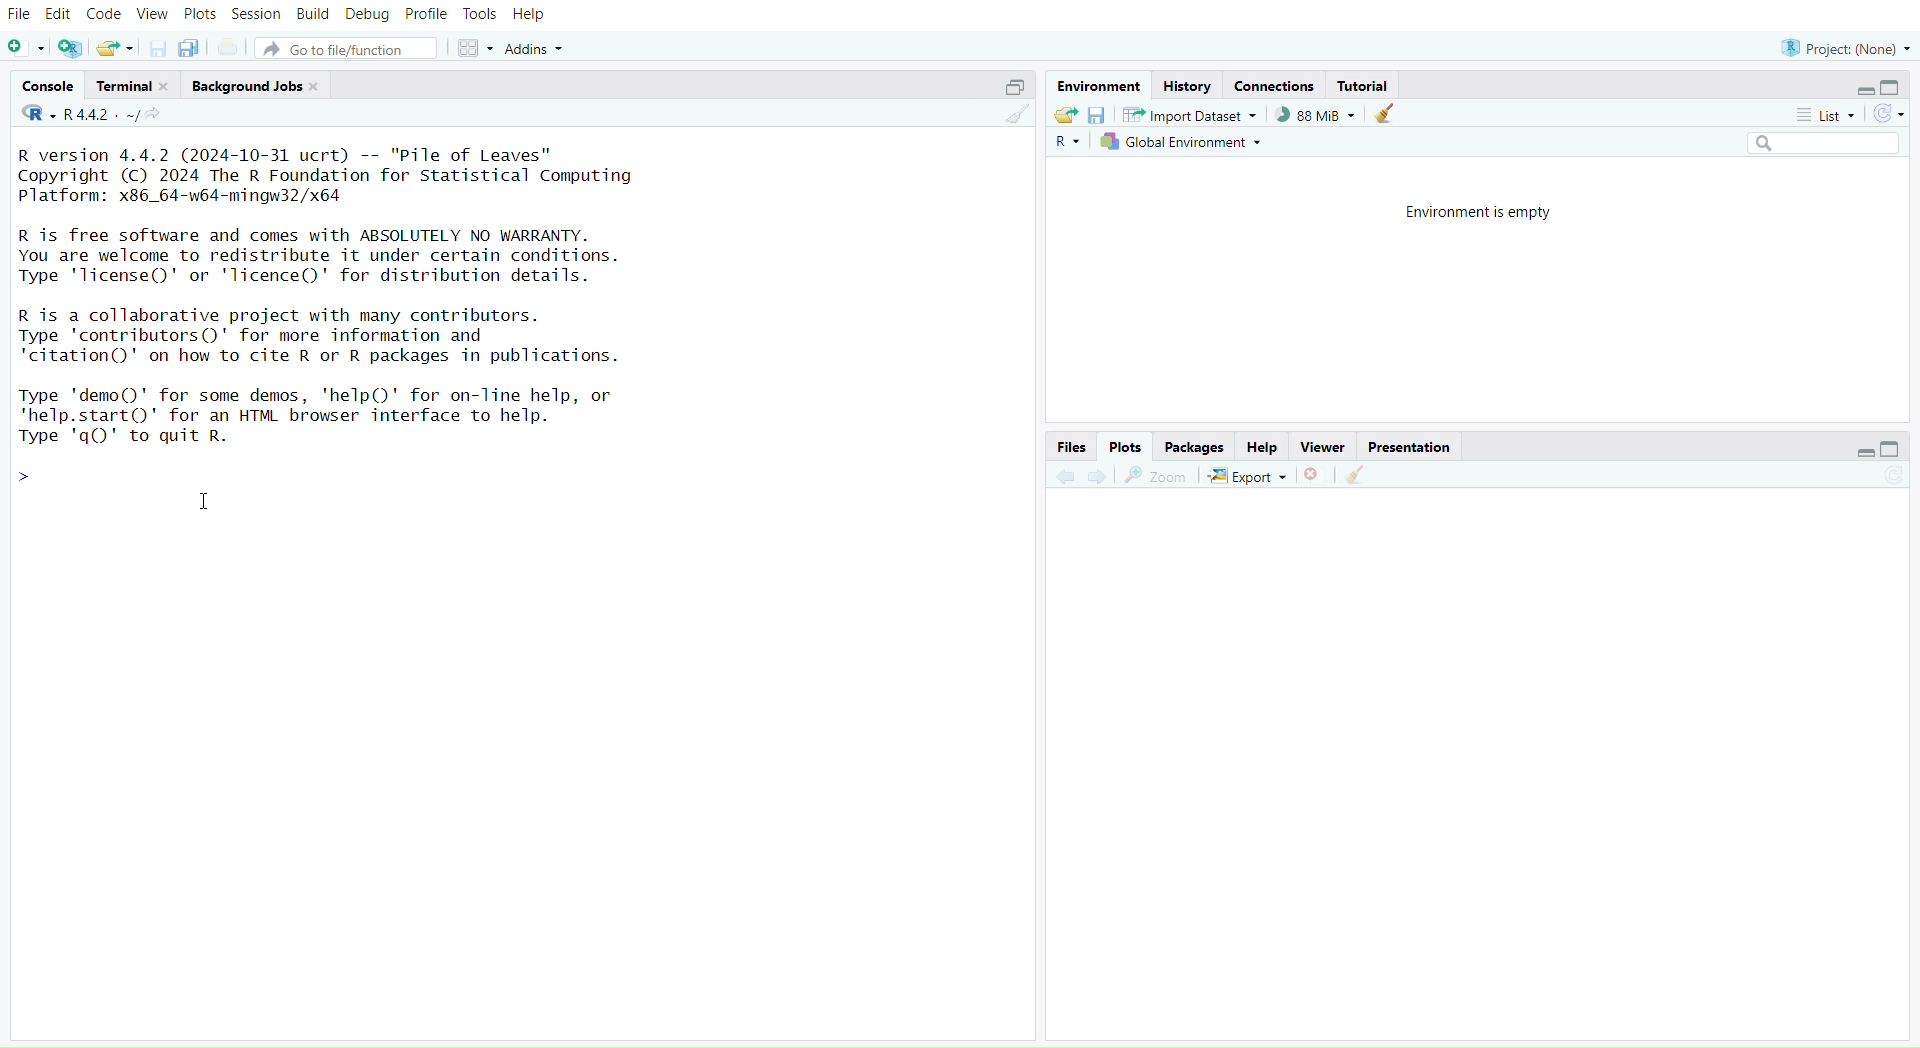  Describe the element at coordinates (155, 115) in the screenshot. I see `view the current working directory` at that location.